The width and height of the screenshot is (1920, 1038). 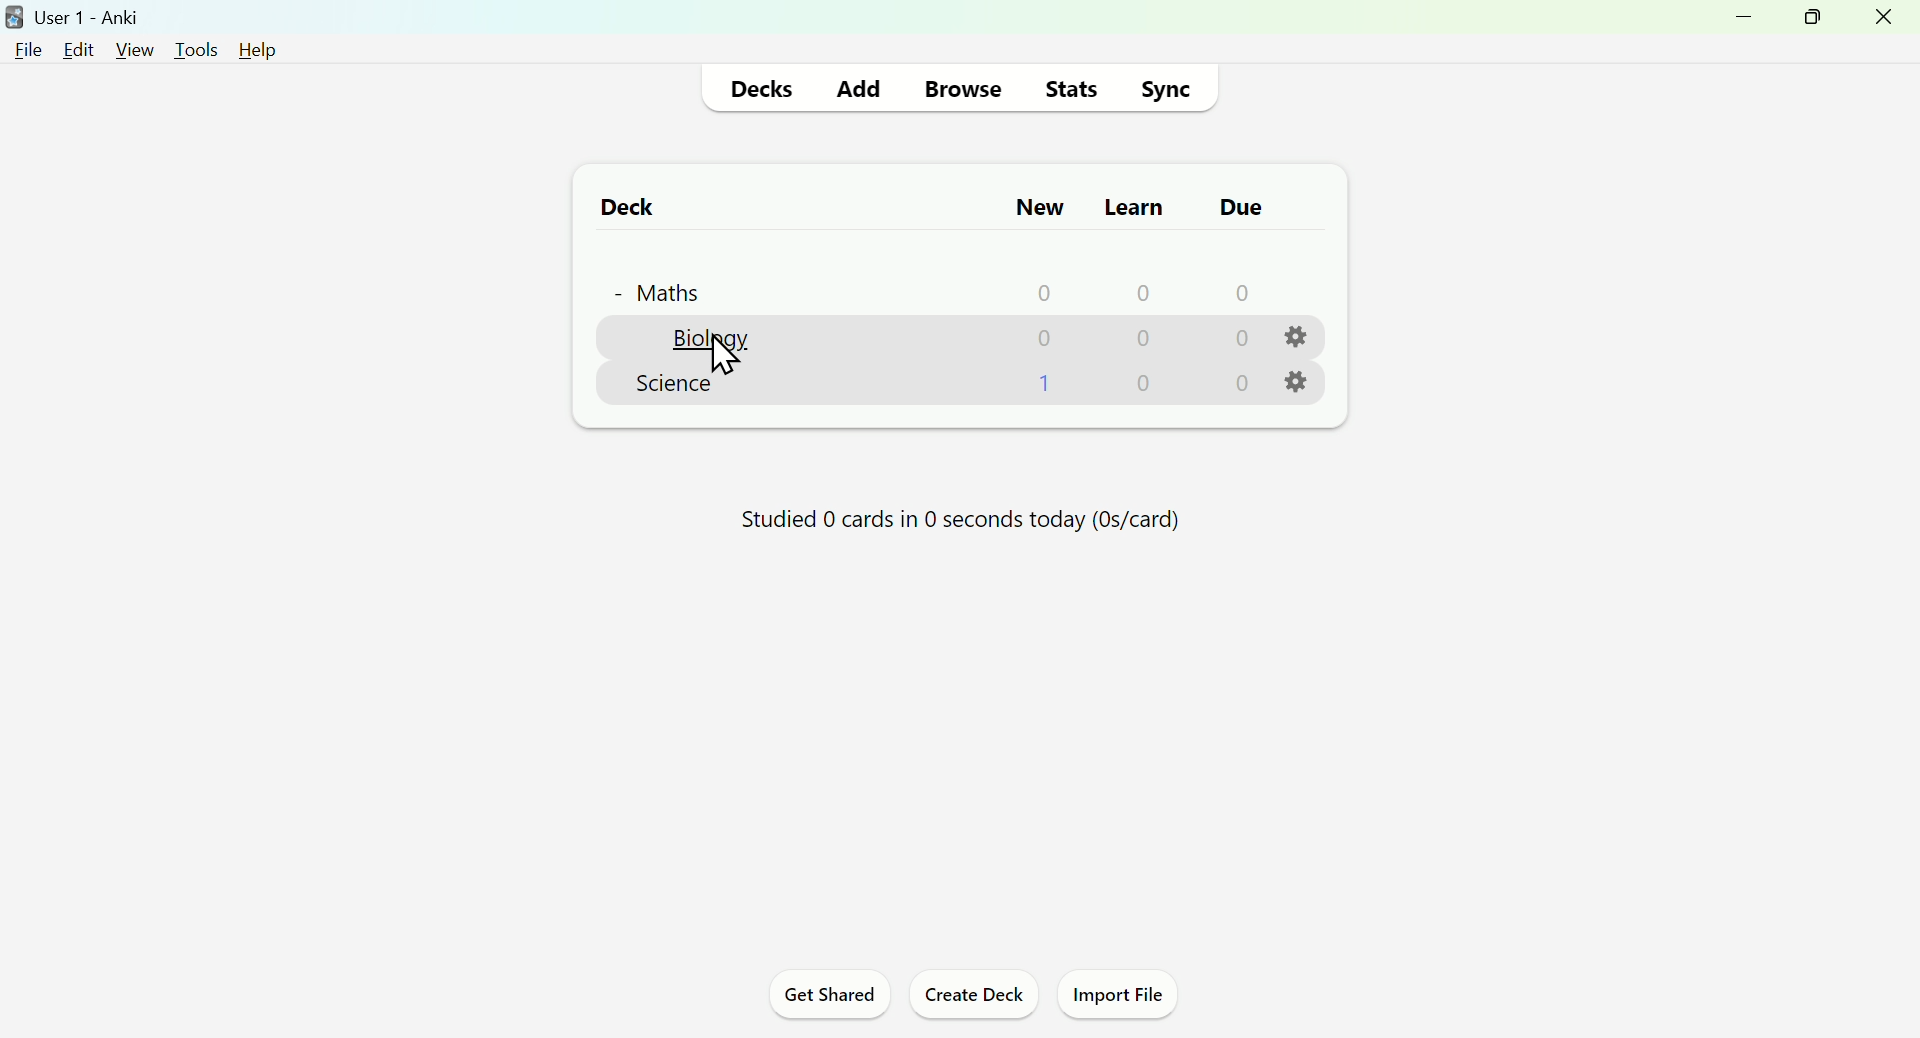 I want to click on Learn, so click(x=1136, y=206).